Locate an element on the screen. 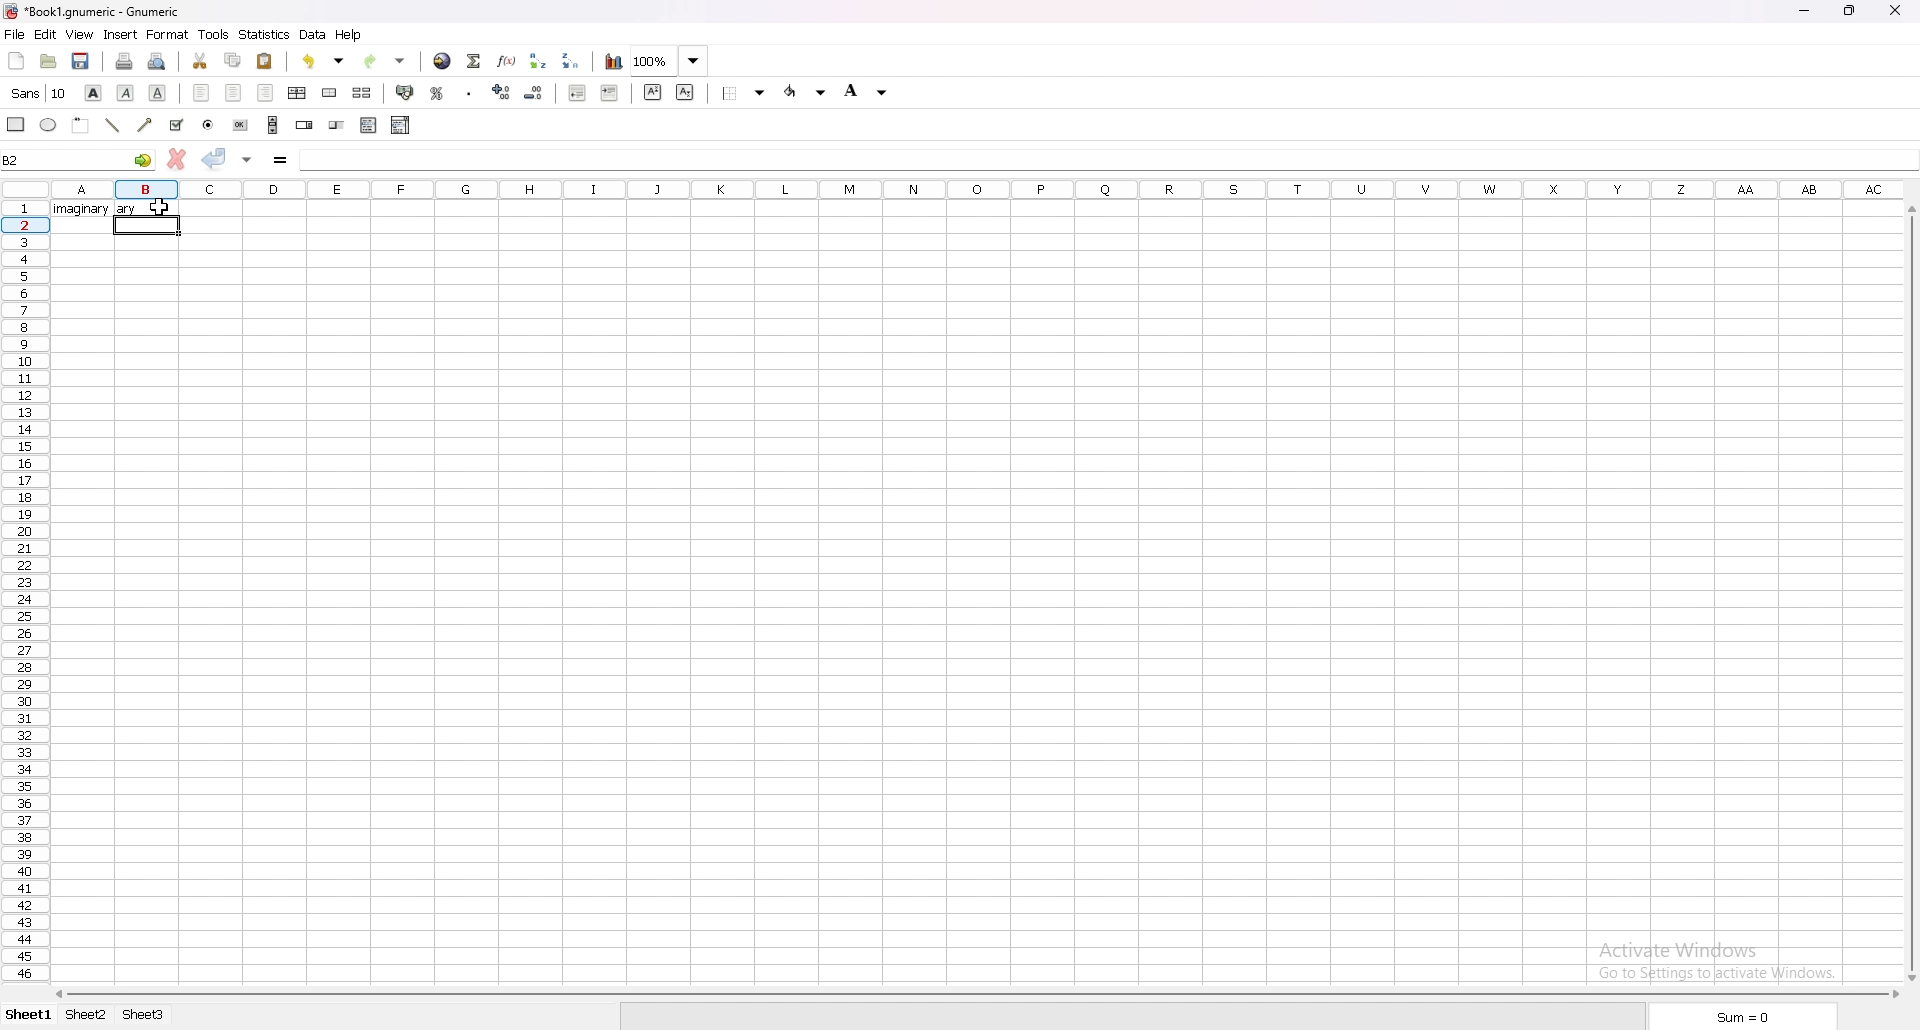  scroll bar is located at coordinates (976, 995).